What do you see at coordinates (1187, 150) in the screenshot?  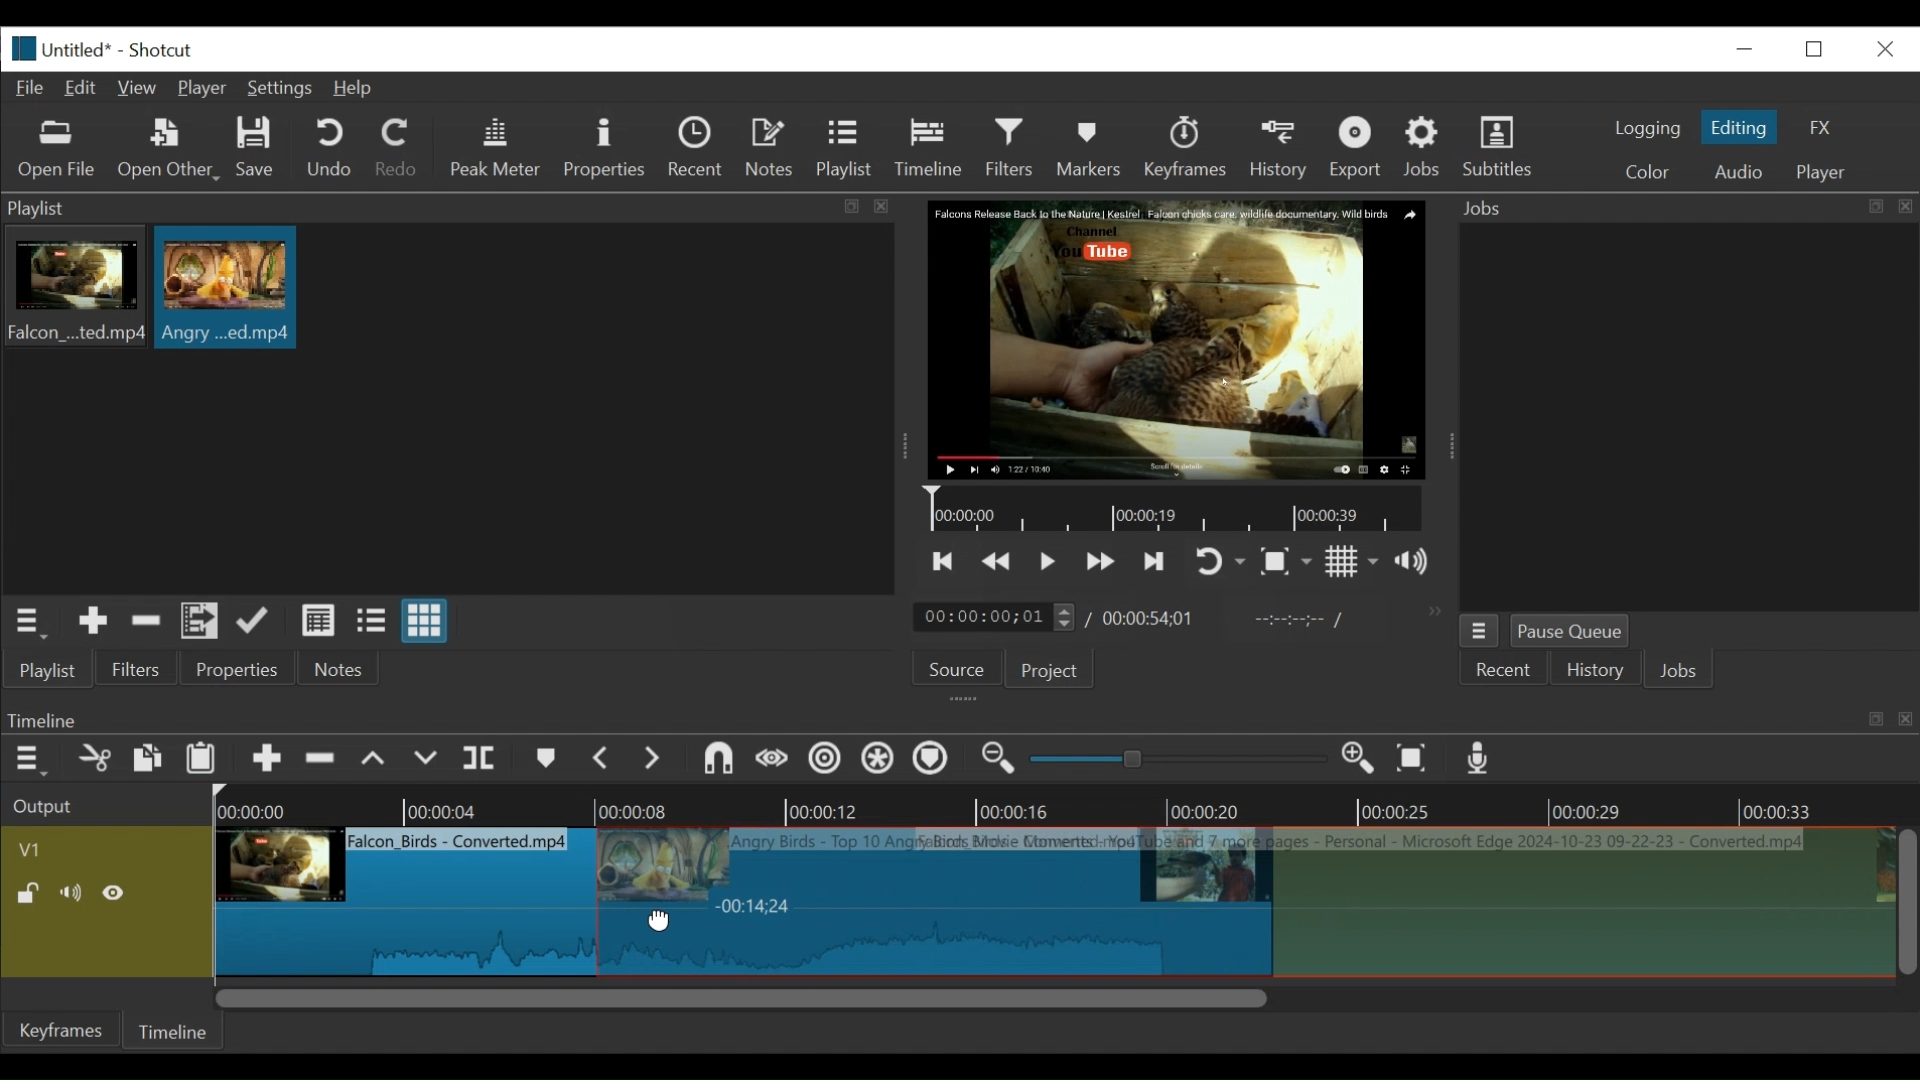 I see `keyframes` at bounding box center [1187, 150].